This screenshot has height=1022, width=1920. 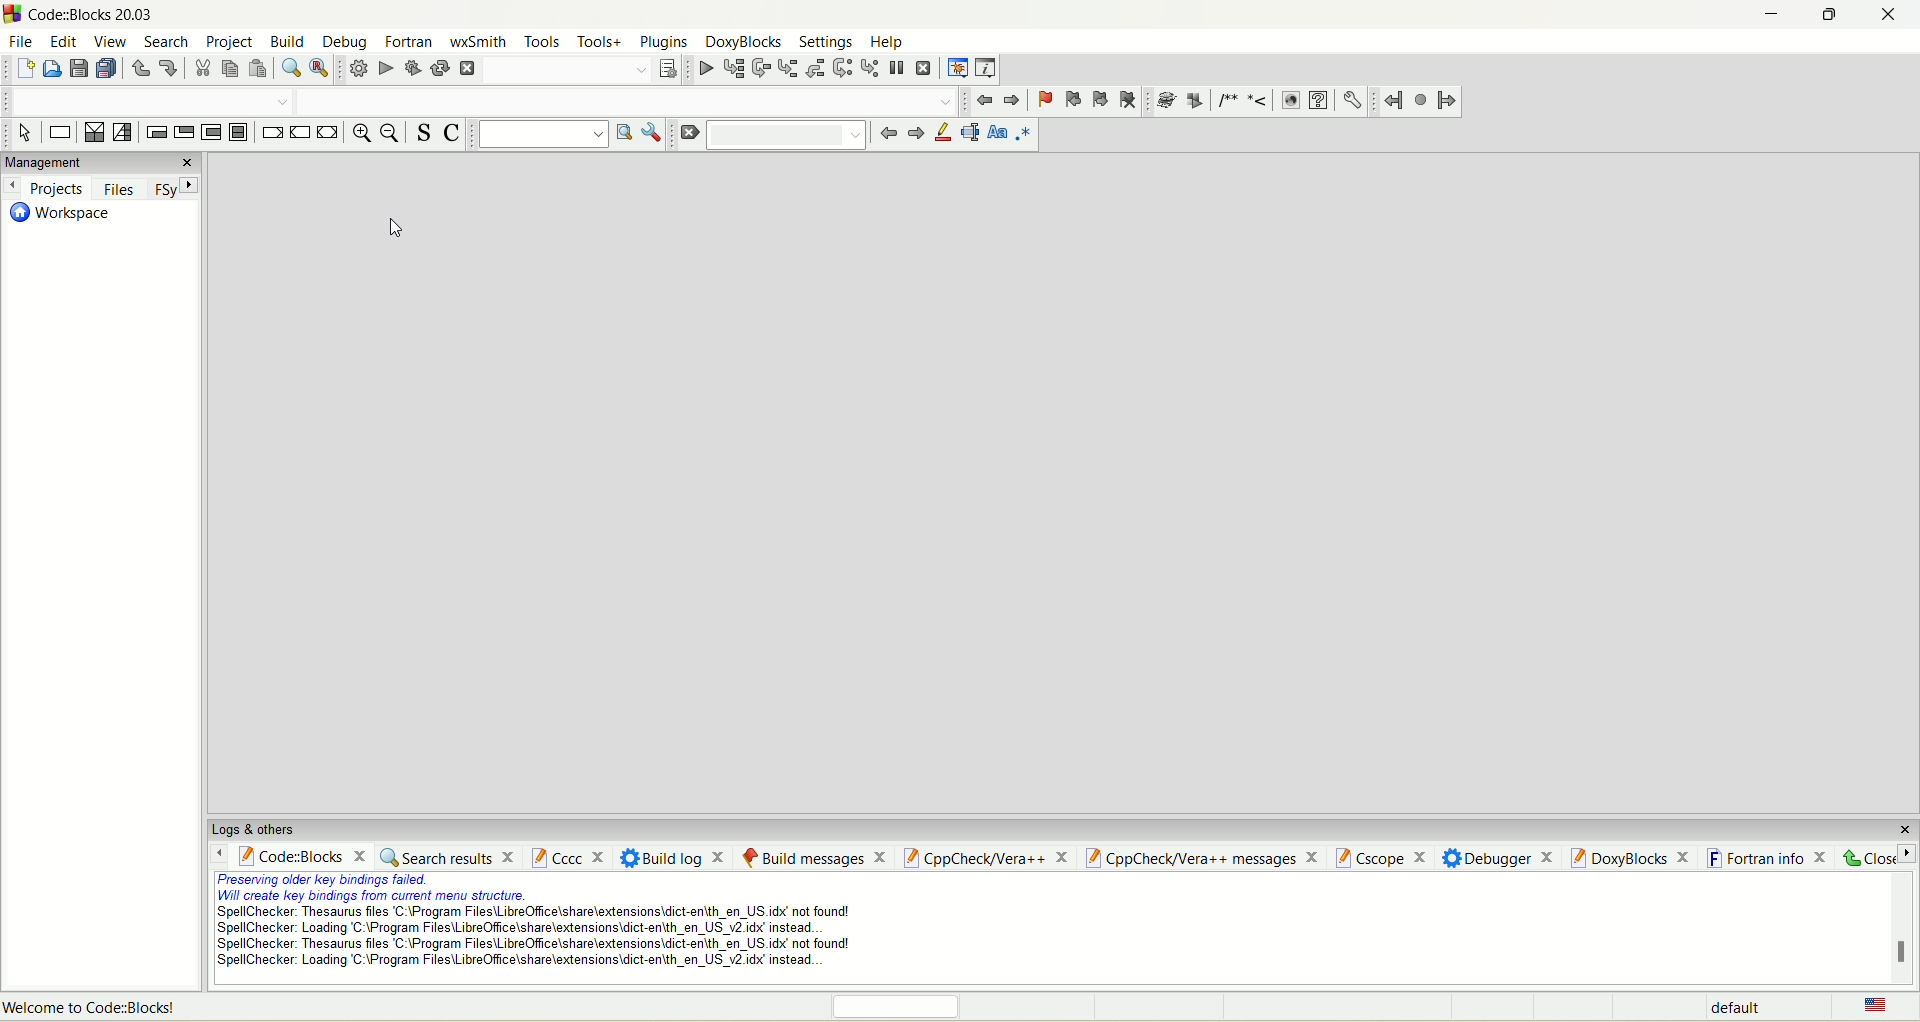 I want to click on selected text, so click(x=969, y=136).